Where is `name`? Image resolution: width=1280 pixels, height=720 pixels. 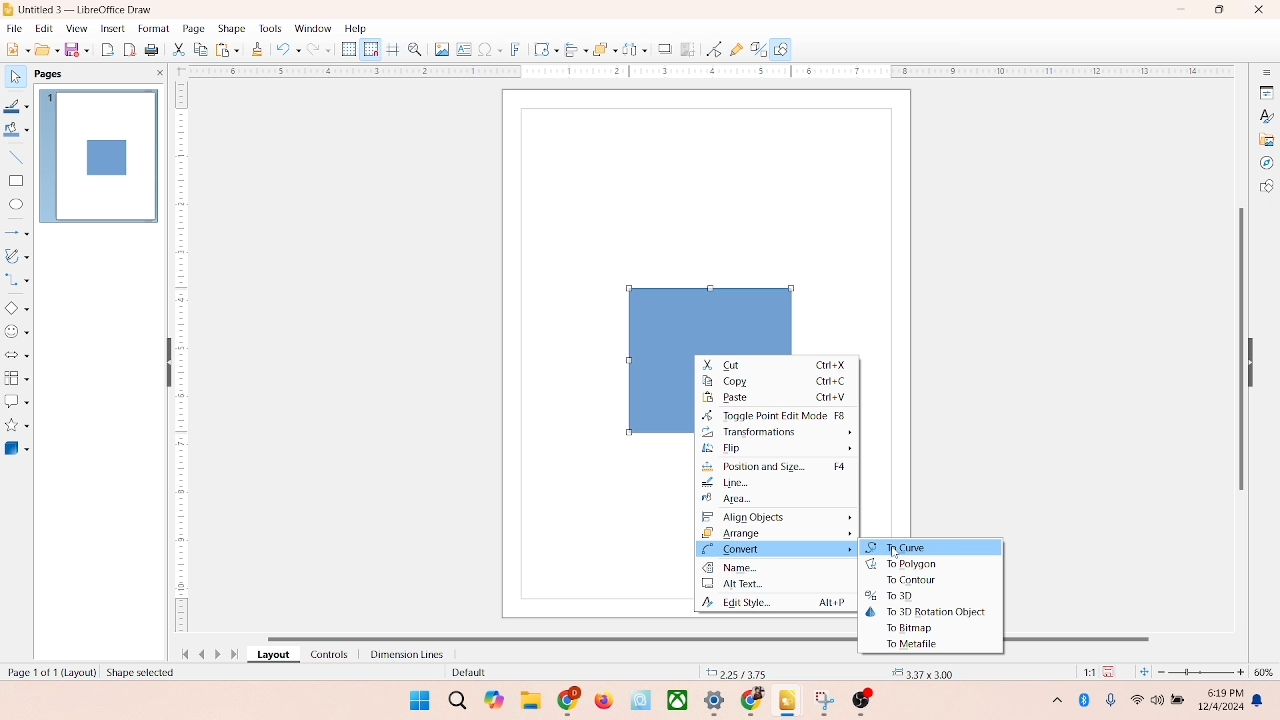
name is located at coordinates (778, 569).